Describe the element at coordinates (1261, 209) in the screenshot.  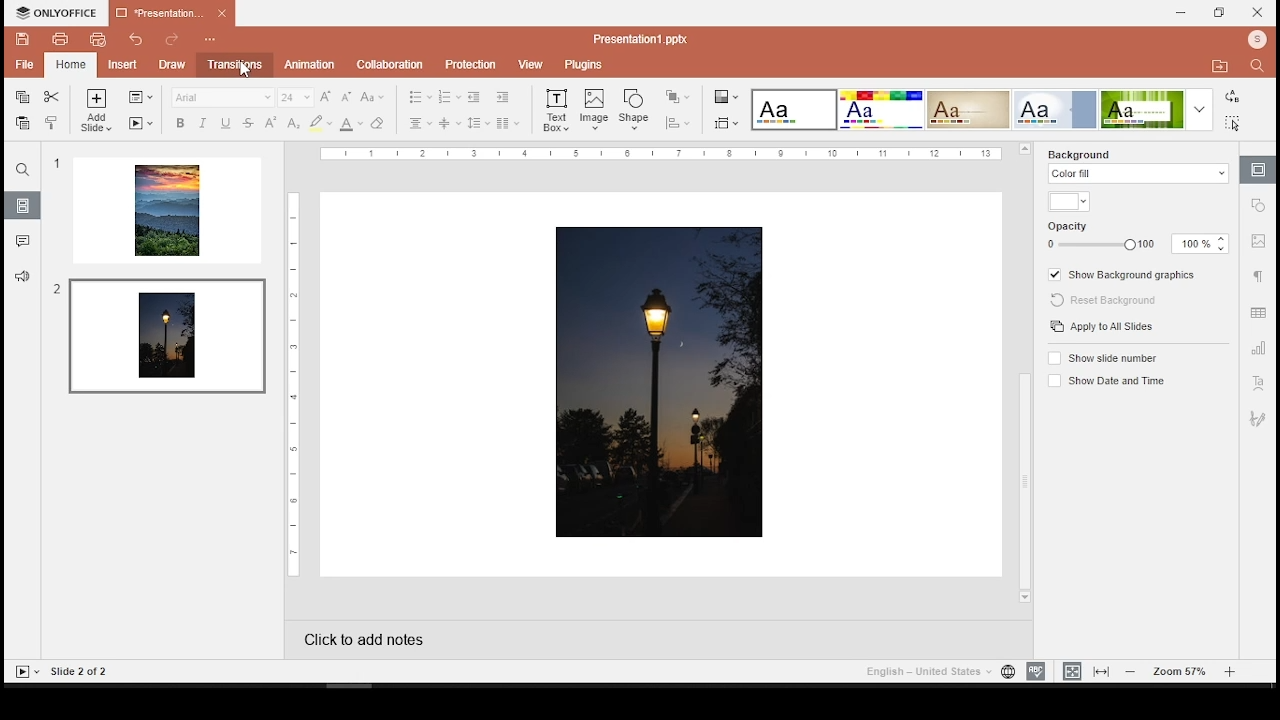
I see `` at that location.